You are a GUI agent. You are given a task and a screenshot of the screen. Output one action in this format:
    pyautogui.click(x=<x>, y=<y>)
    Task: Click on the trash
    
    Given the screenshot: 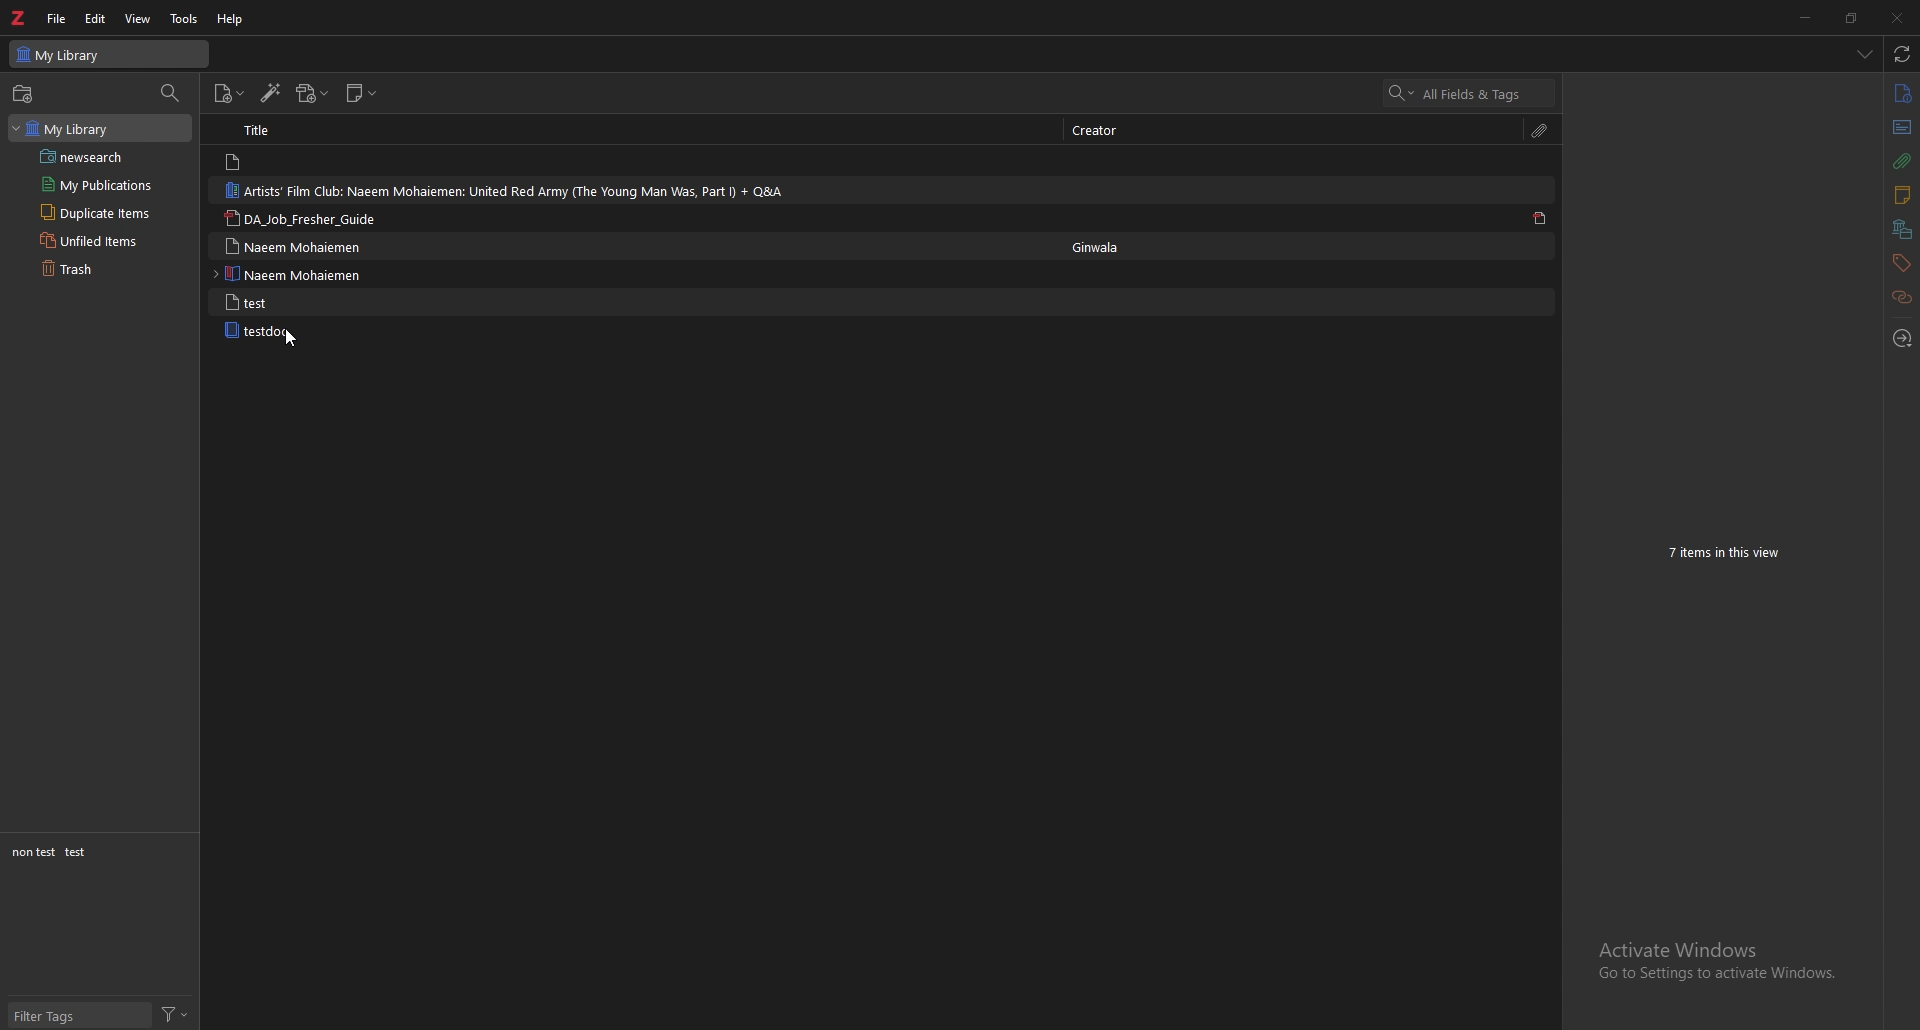 What is the action you would take?
    pyautogui.click(x=104, y=269)
    